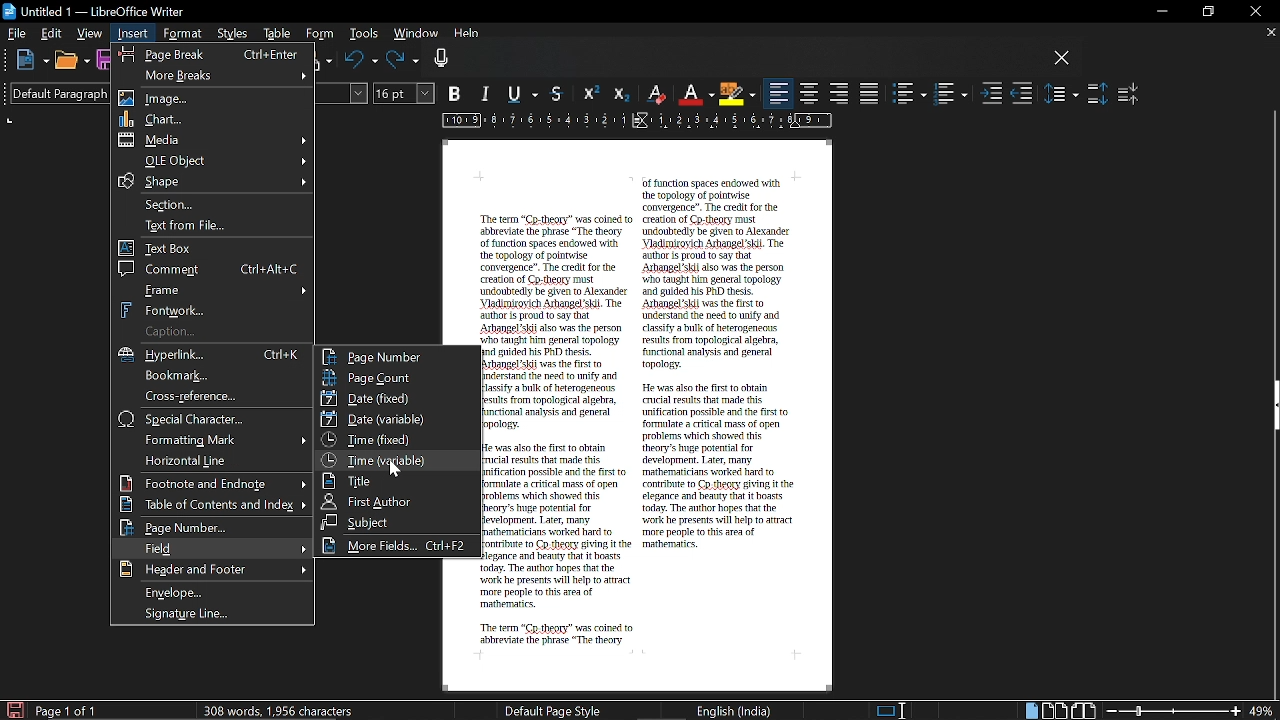 Image resolution: width=1280 pixels, height=720 pixels. I want to click on Restore down, so click(1206, 12).